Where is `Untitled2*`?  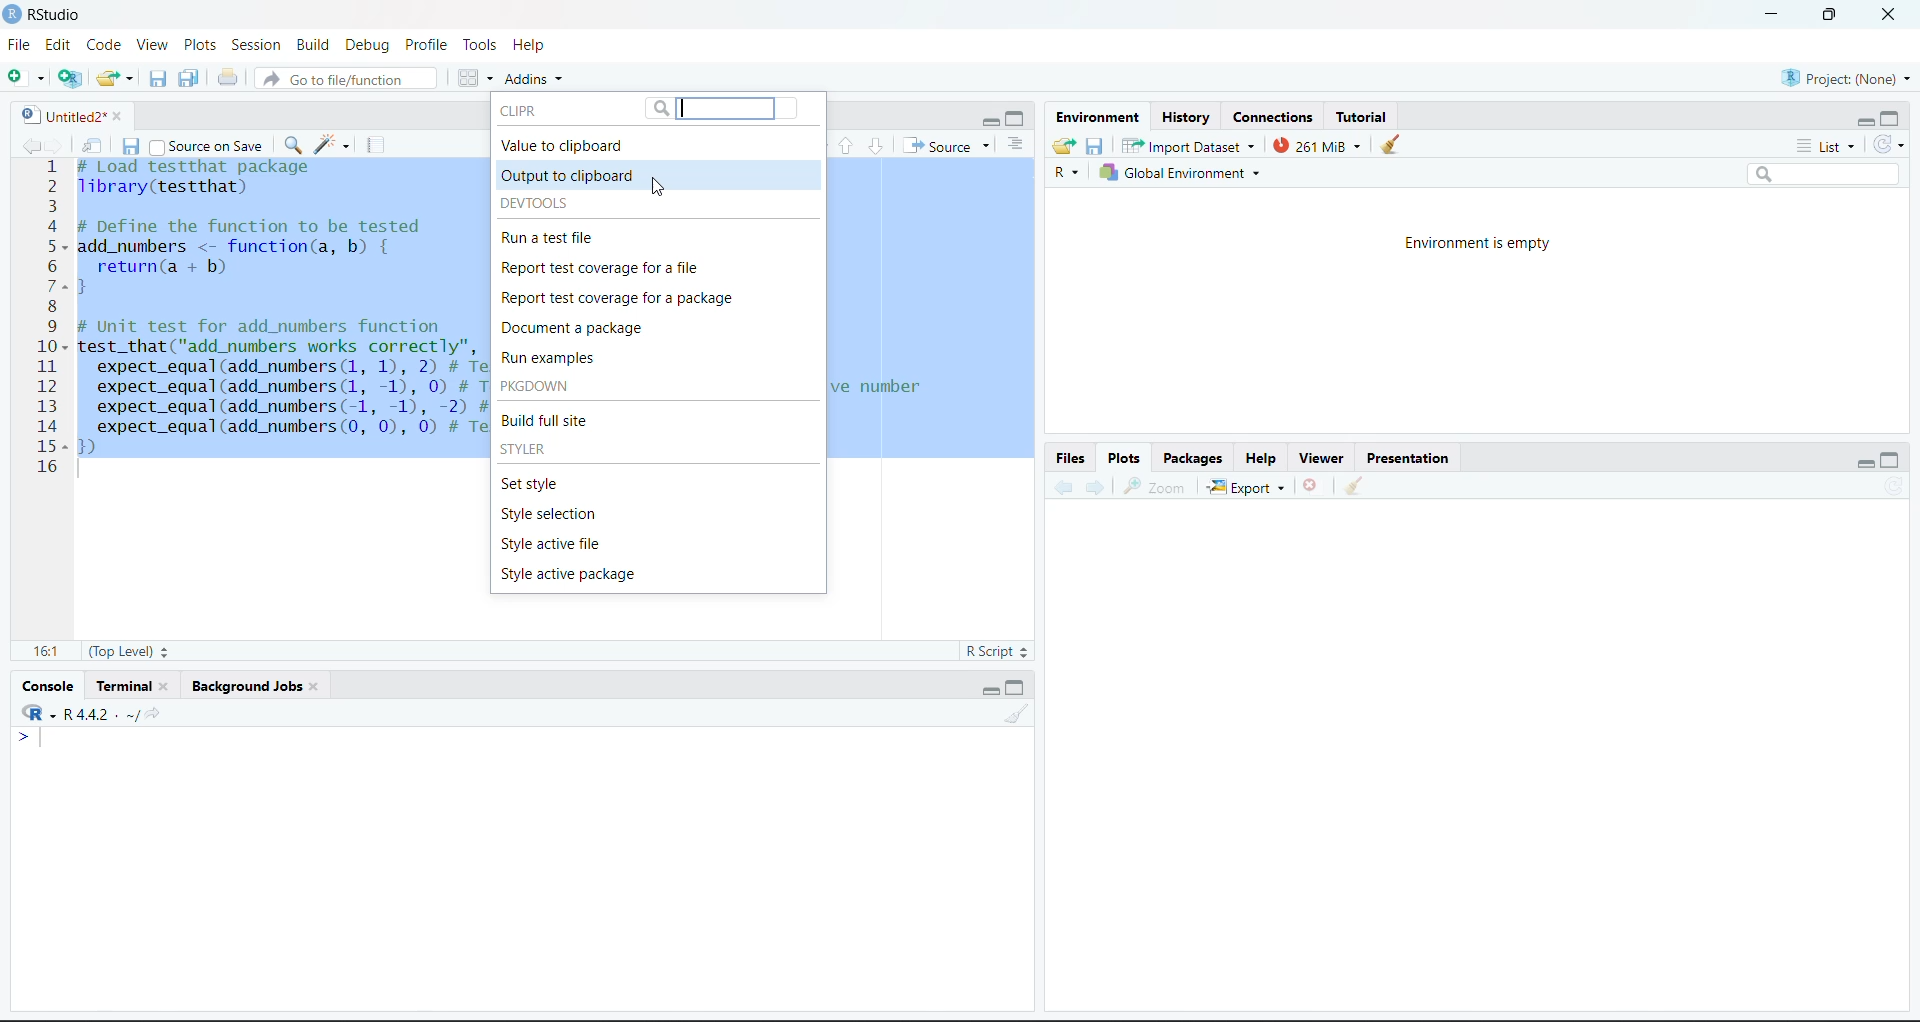
Untitled2* is located at coordinates (61, 113).